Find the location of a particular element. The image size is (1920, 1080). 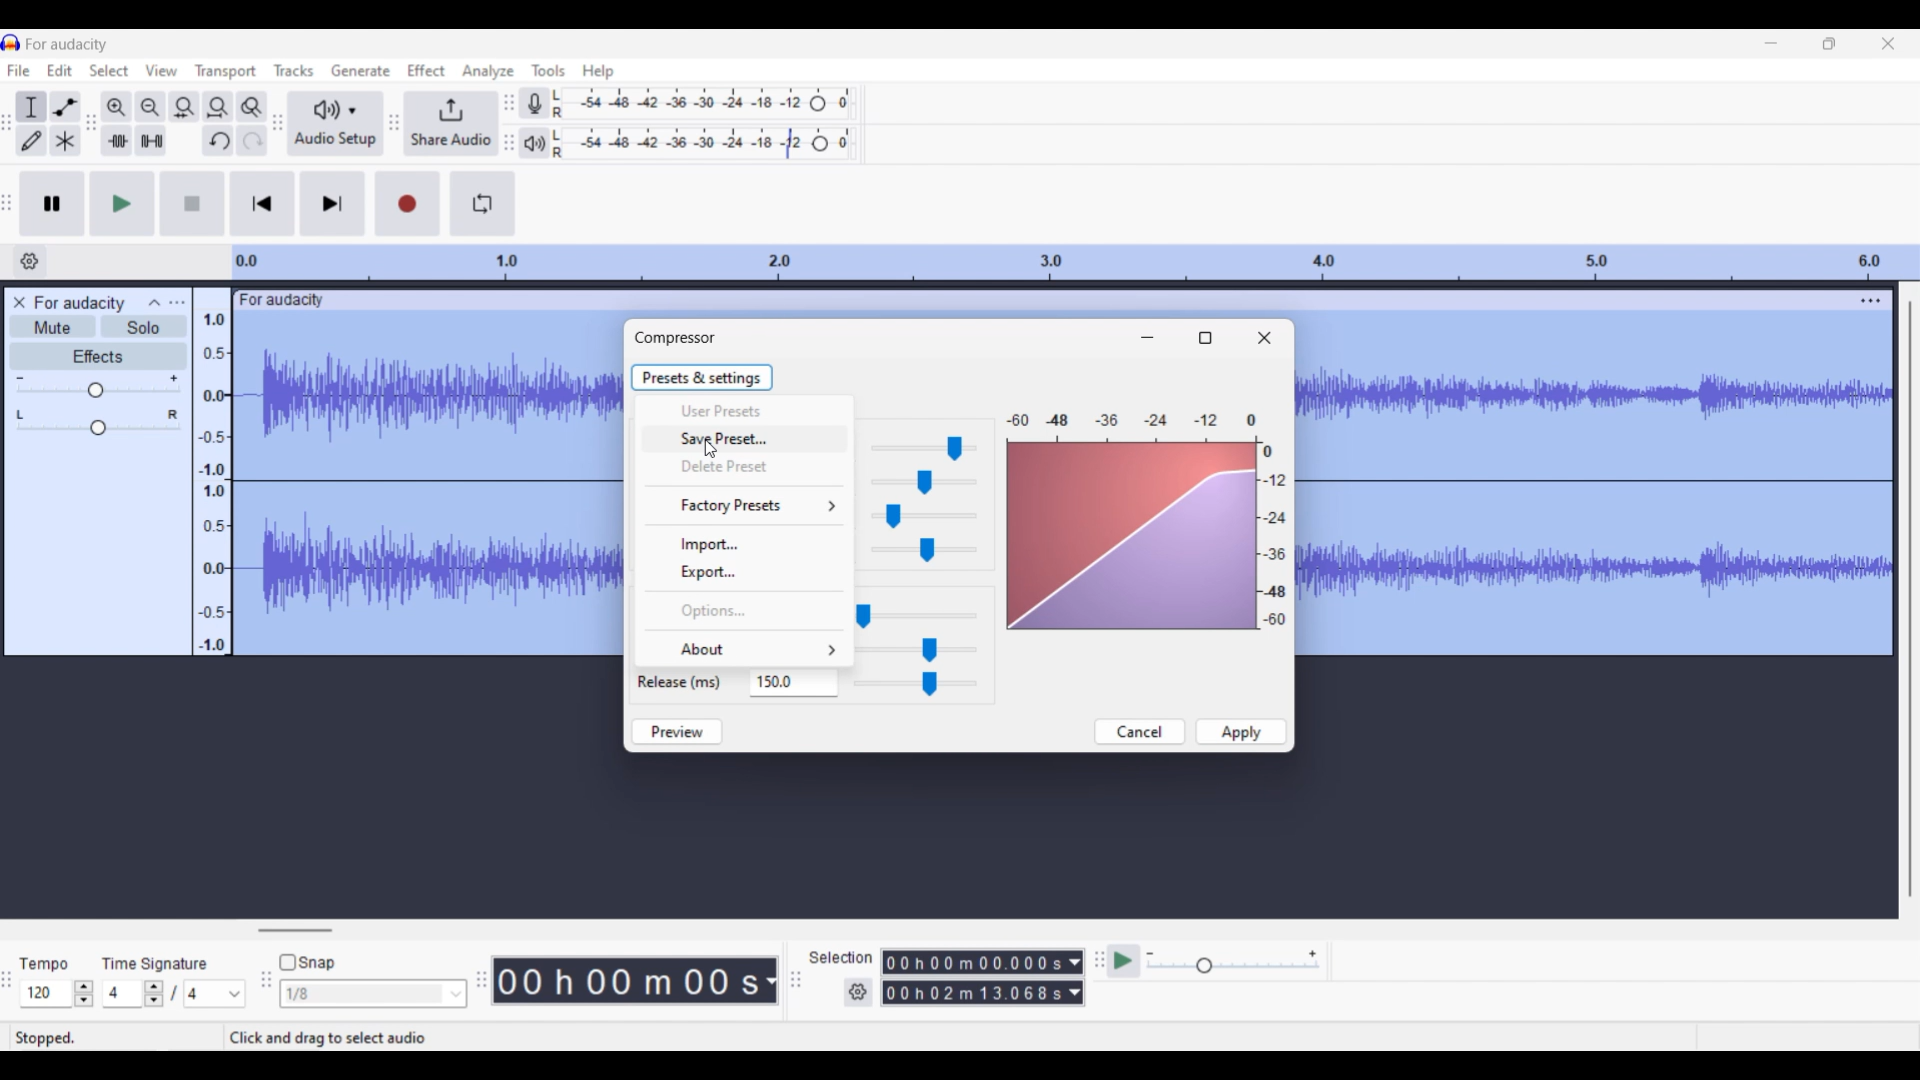

Volume slide is located at coordinates (97, 386).